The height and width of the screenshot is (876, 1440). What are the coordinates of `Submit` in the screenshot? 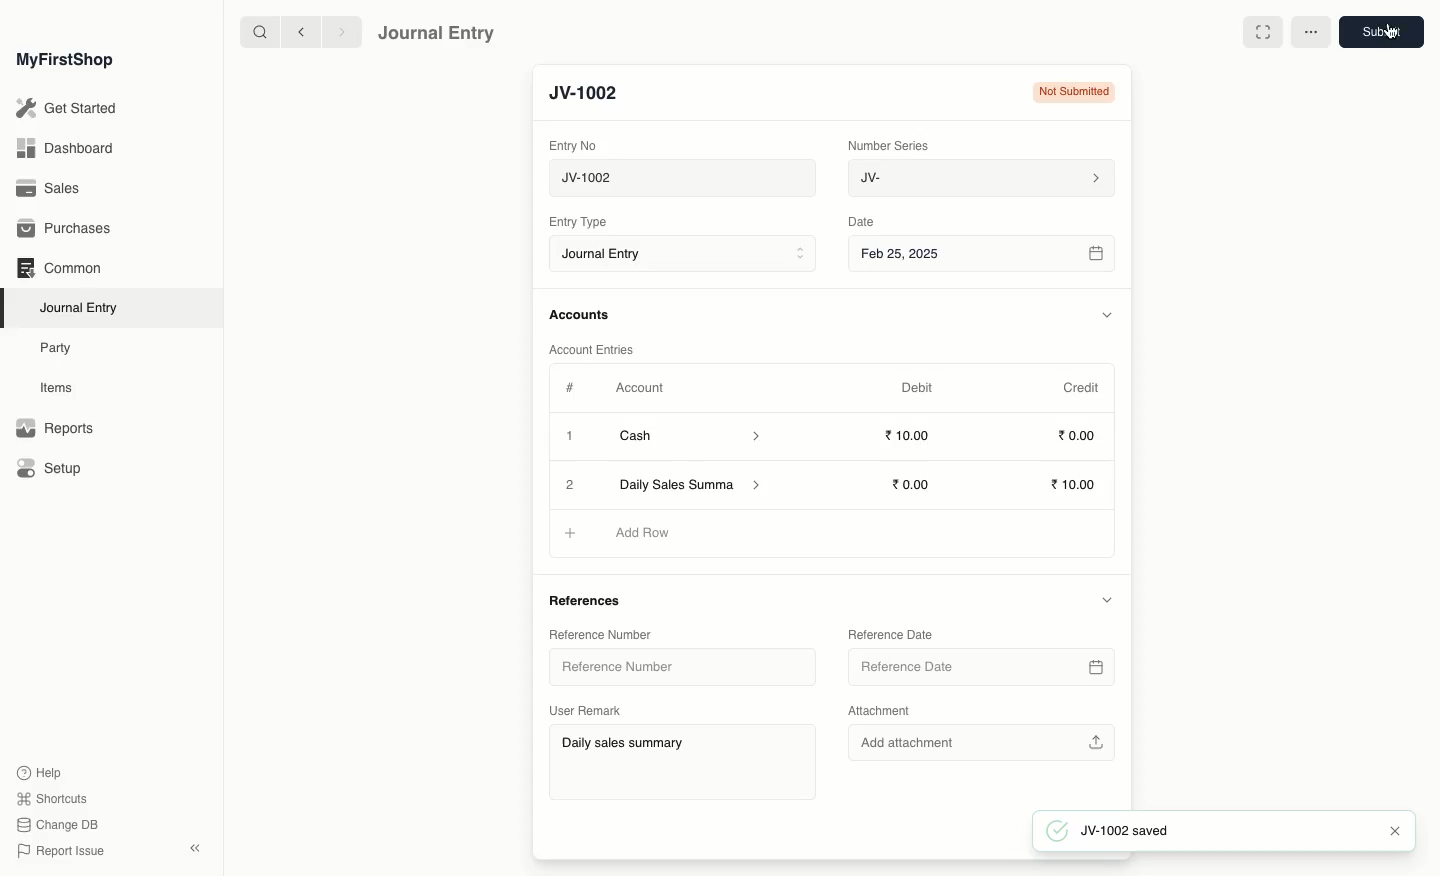 It's located at (1379, 31).